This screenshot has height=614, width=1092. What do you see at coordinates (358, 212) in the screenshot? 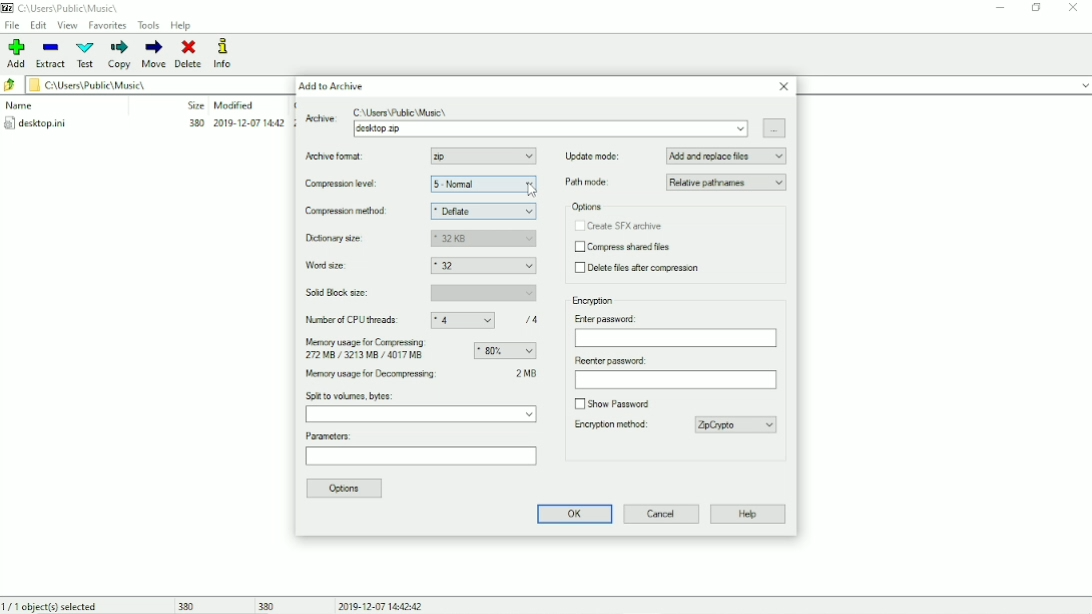
I see `Compression method` at bounding box center [358, 212].